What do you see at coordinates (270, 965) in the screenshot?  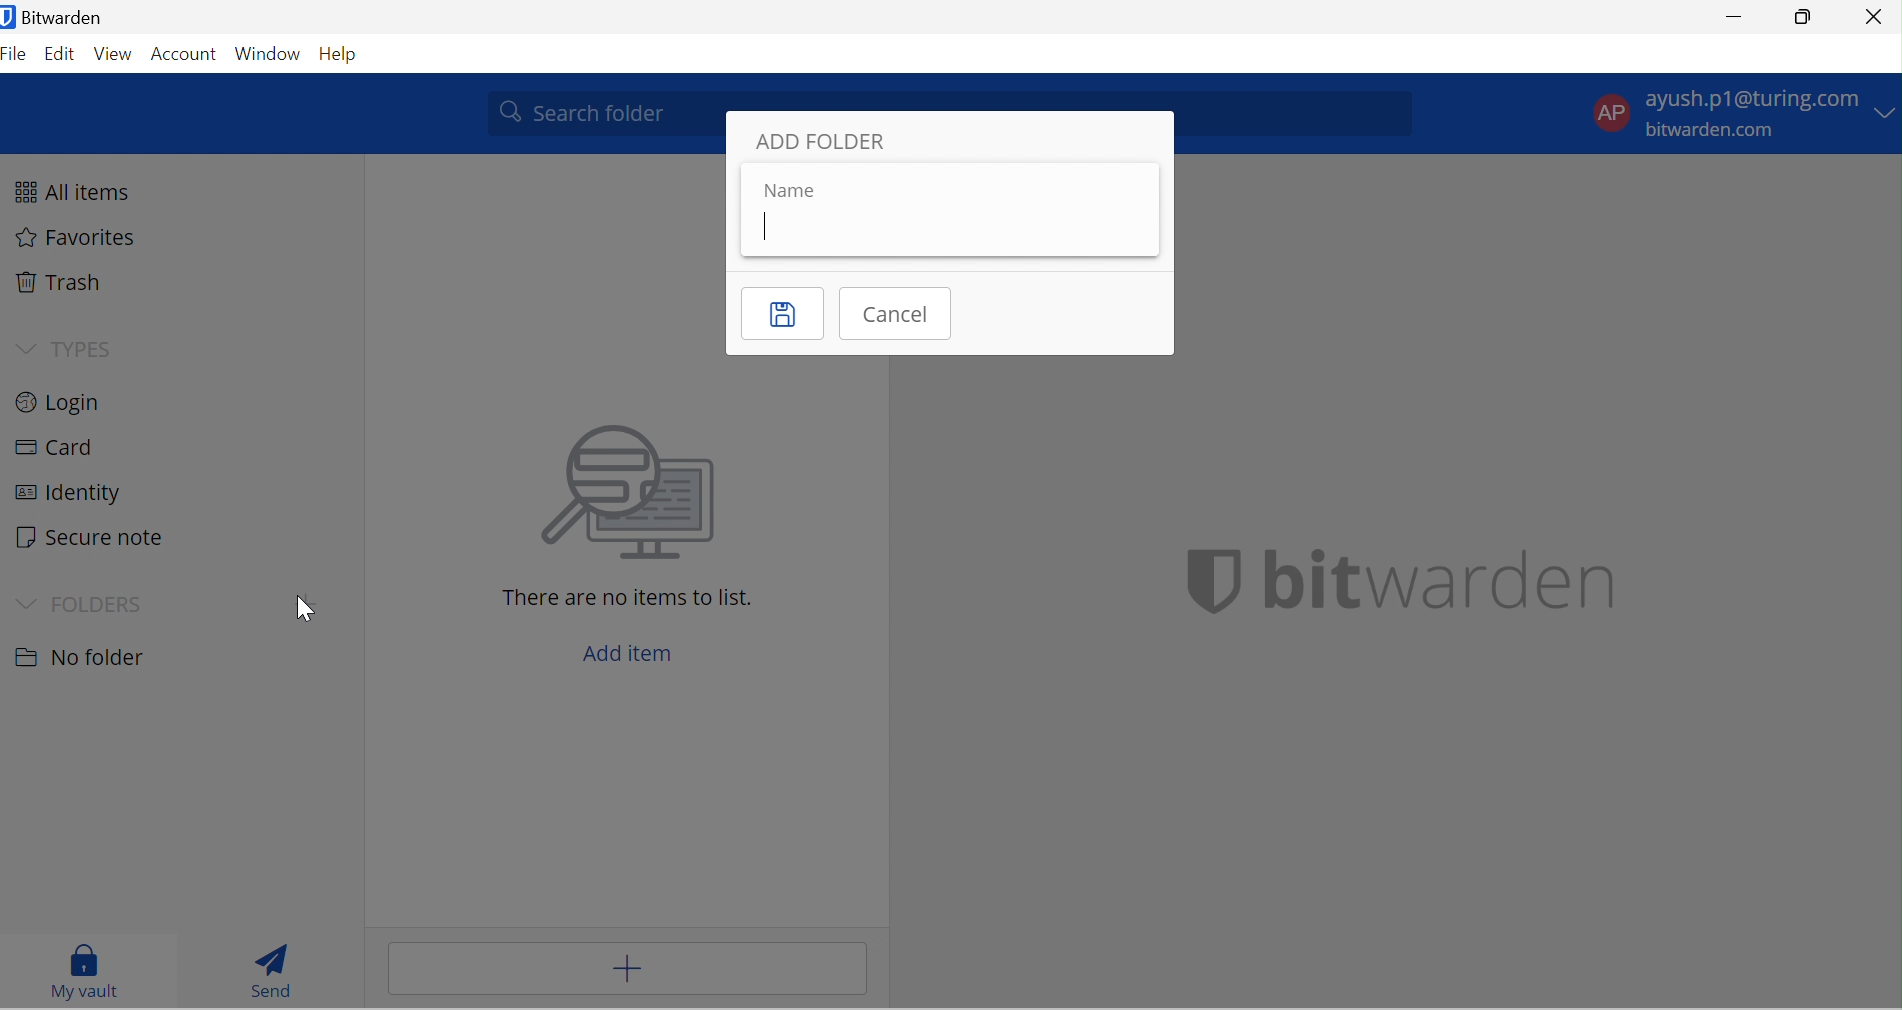 I see `Send` at bounding box center [270, 965].